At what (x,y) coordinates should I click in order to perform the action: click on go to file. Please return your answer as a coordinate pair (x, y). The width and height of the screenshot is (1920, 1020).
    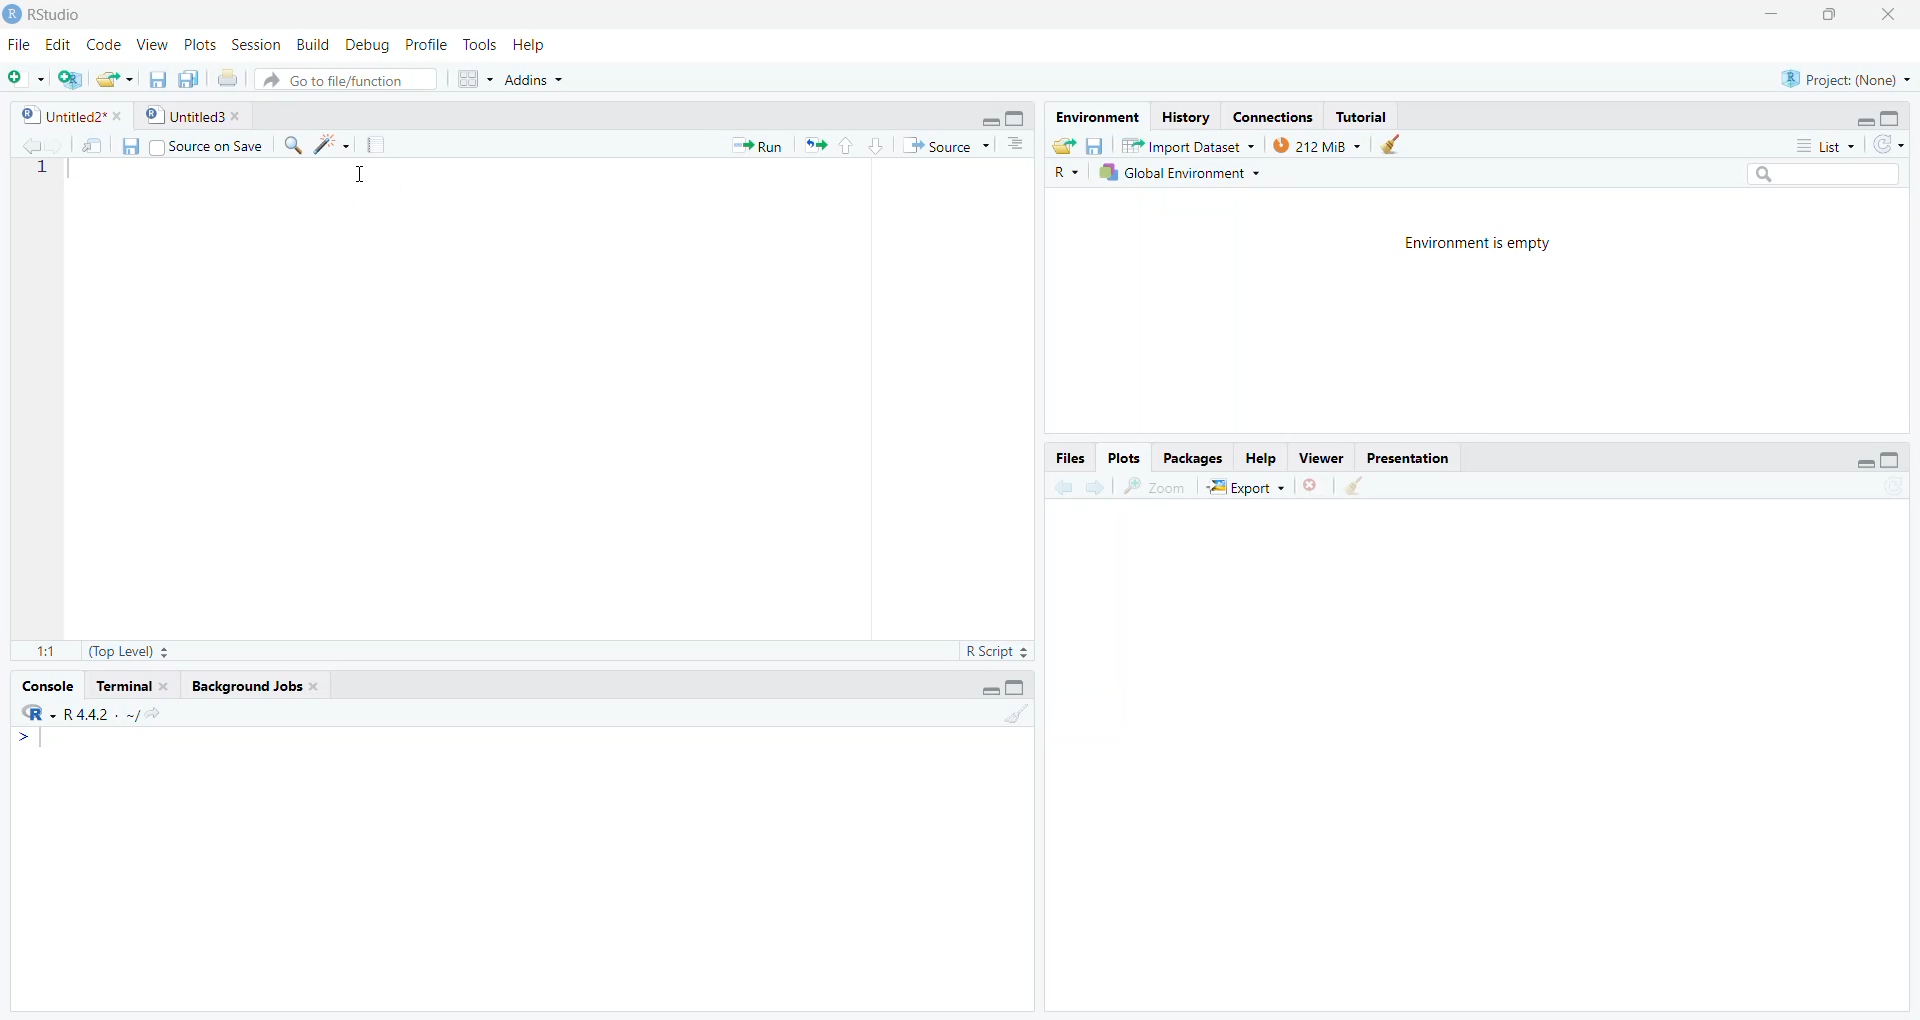
    Looking at the image, I should click on (341, 79).